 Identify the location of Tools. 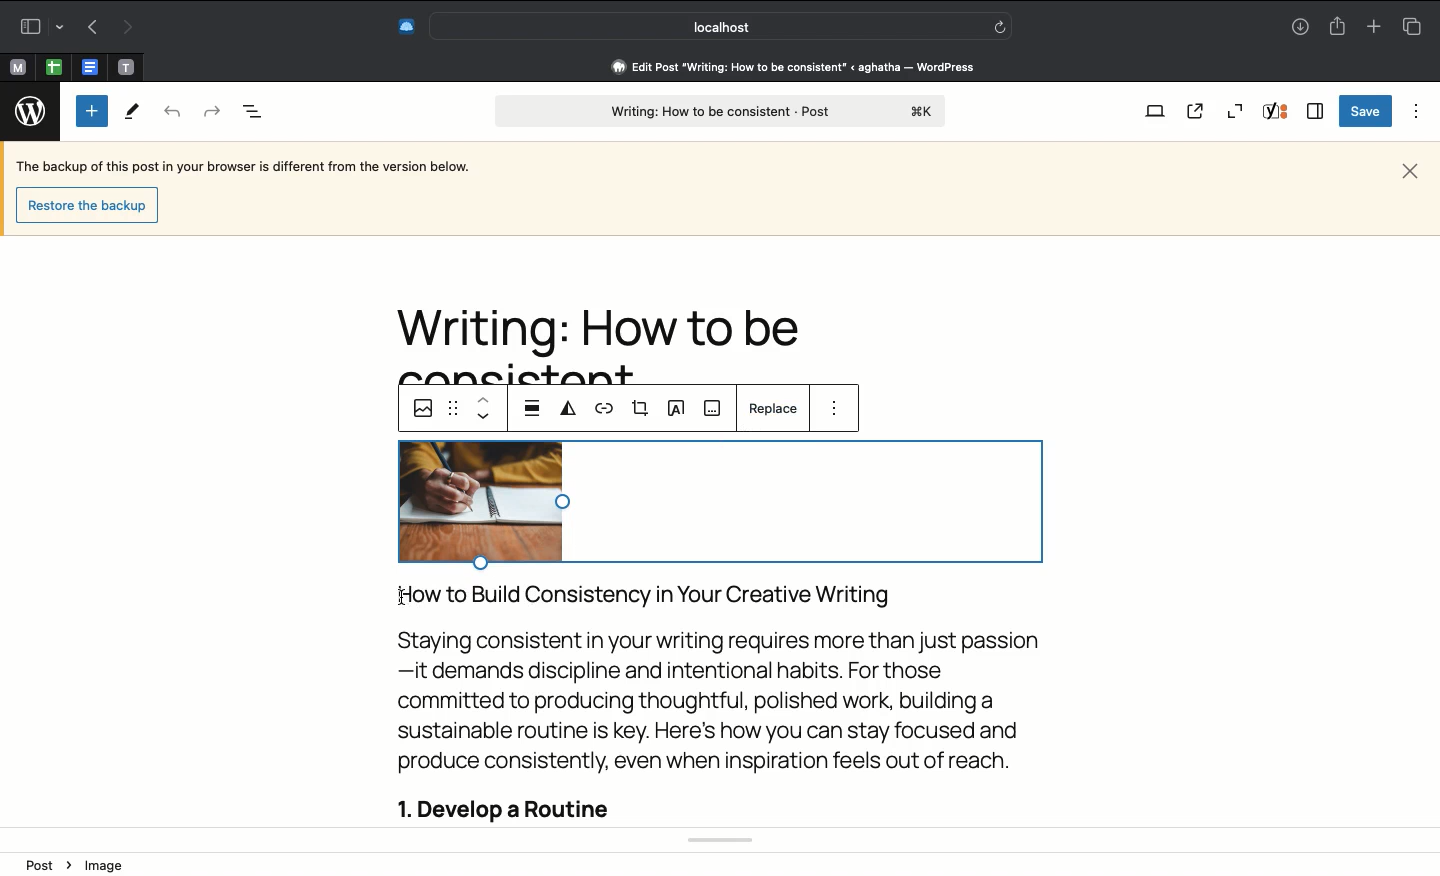
(134, 111).